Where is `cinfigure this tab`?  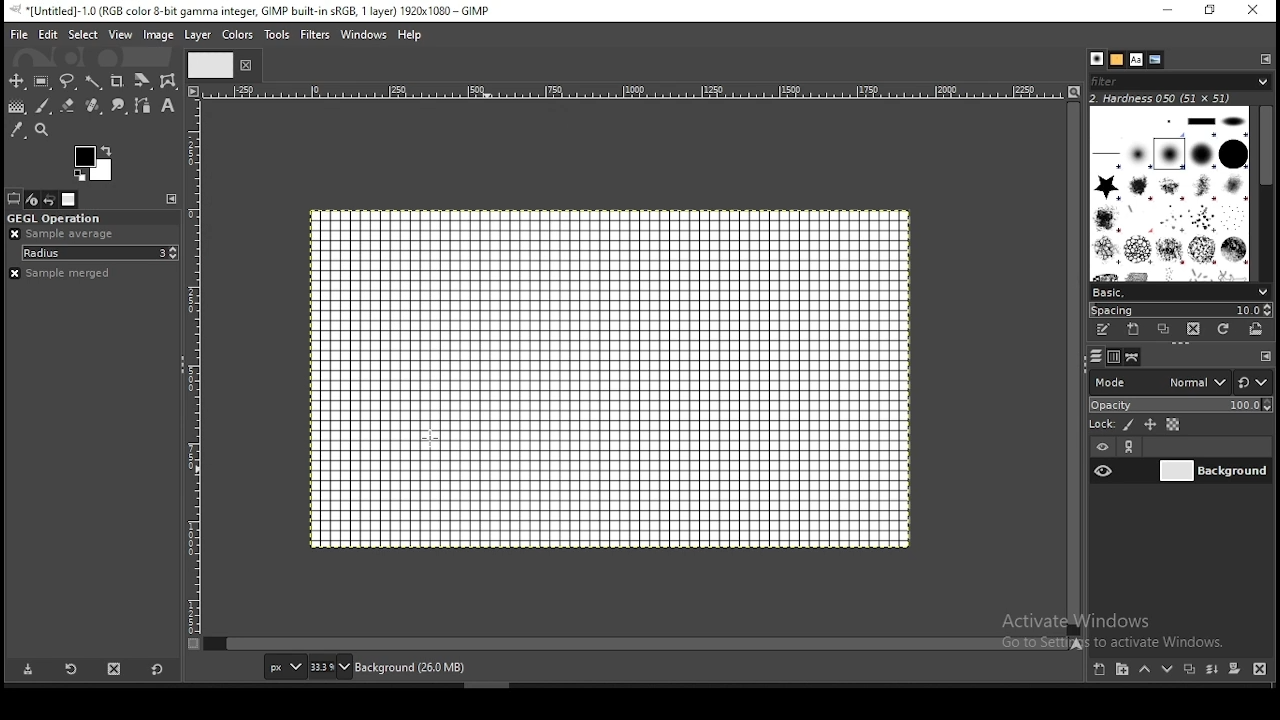 cinfigure this tab is located at coordinates (1267, 356).